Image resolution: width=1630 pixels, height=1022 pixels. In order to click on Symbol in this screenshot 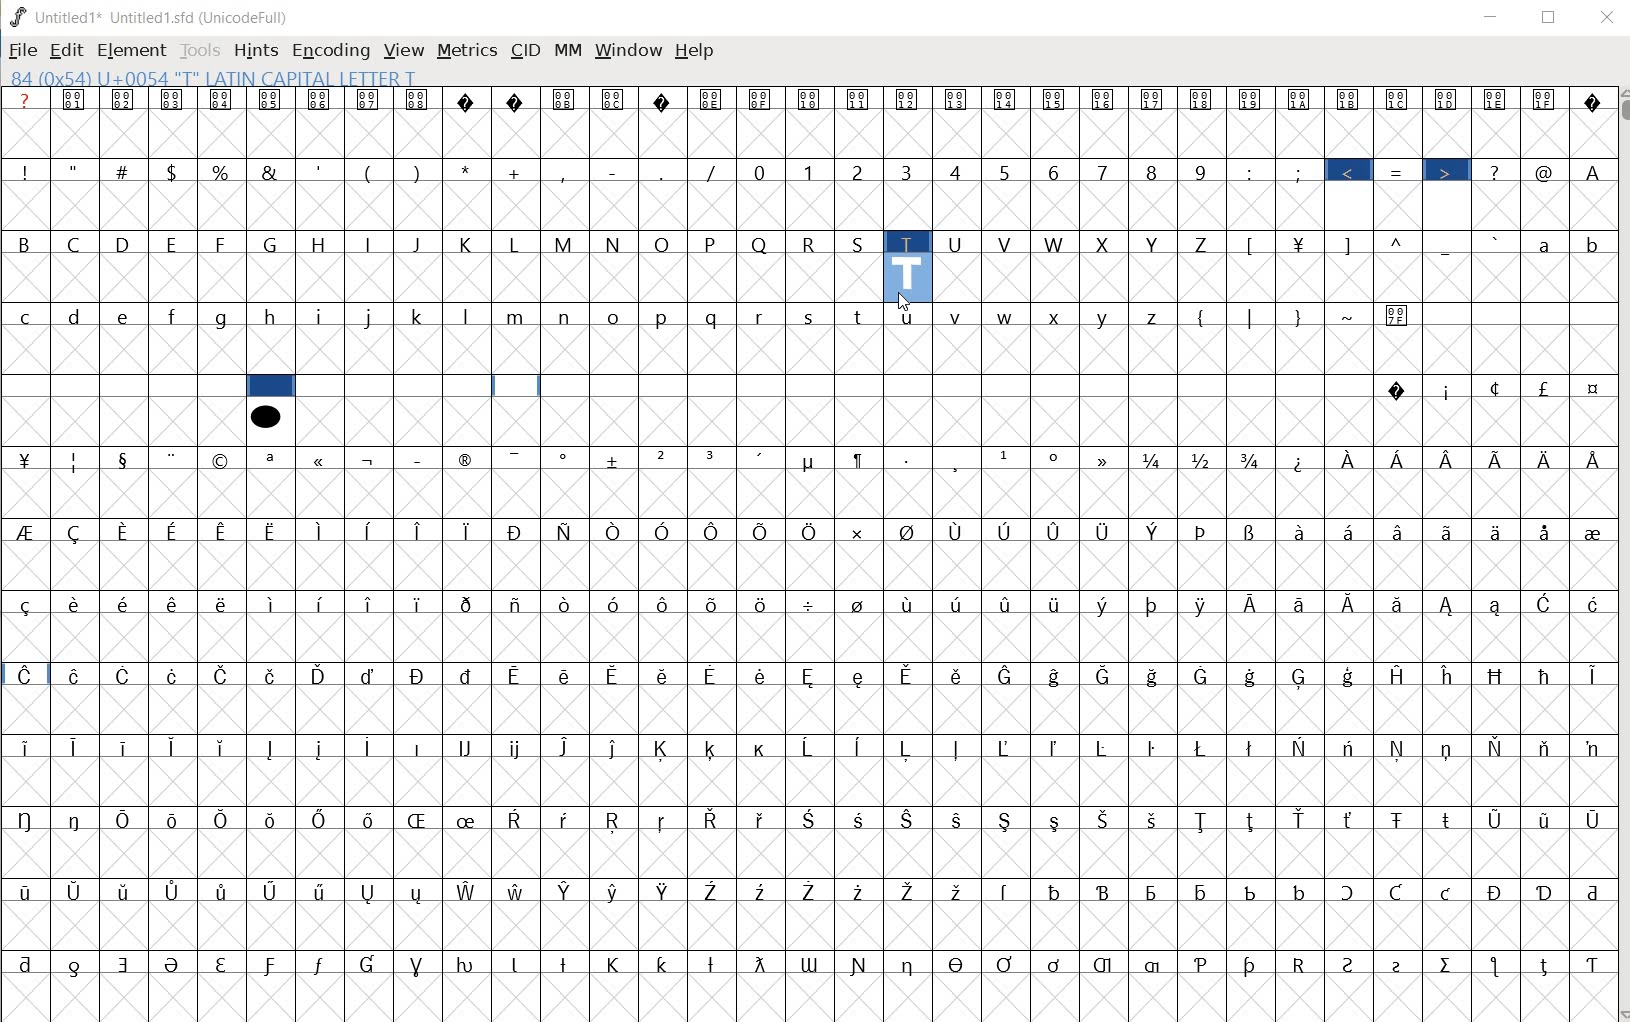, I will do `click(1056, 675)`.